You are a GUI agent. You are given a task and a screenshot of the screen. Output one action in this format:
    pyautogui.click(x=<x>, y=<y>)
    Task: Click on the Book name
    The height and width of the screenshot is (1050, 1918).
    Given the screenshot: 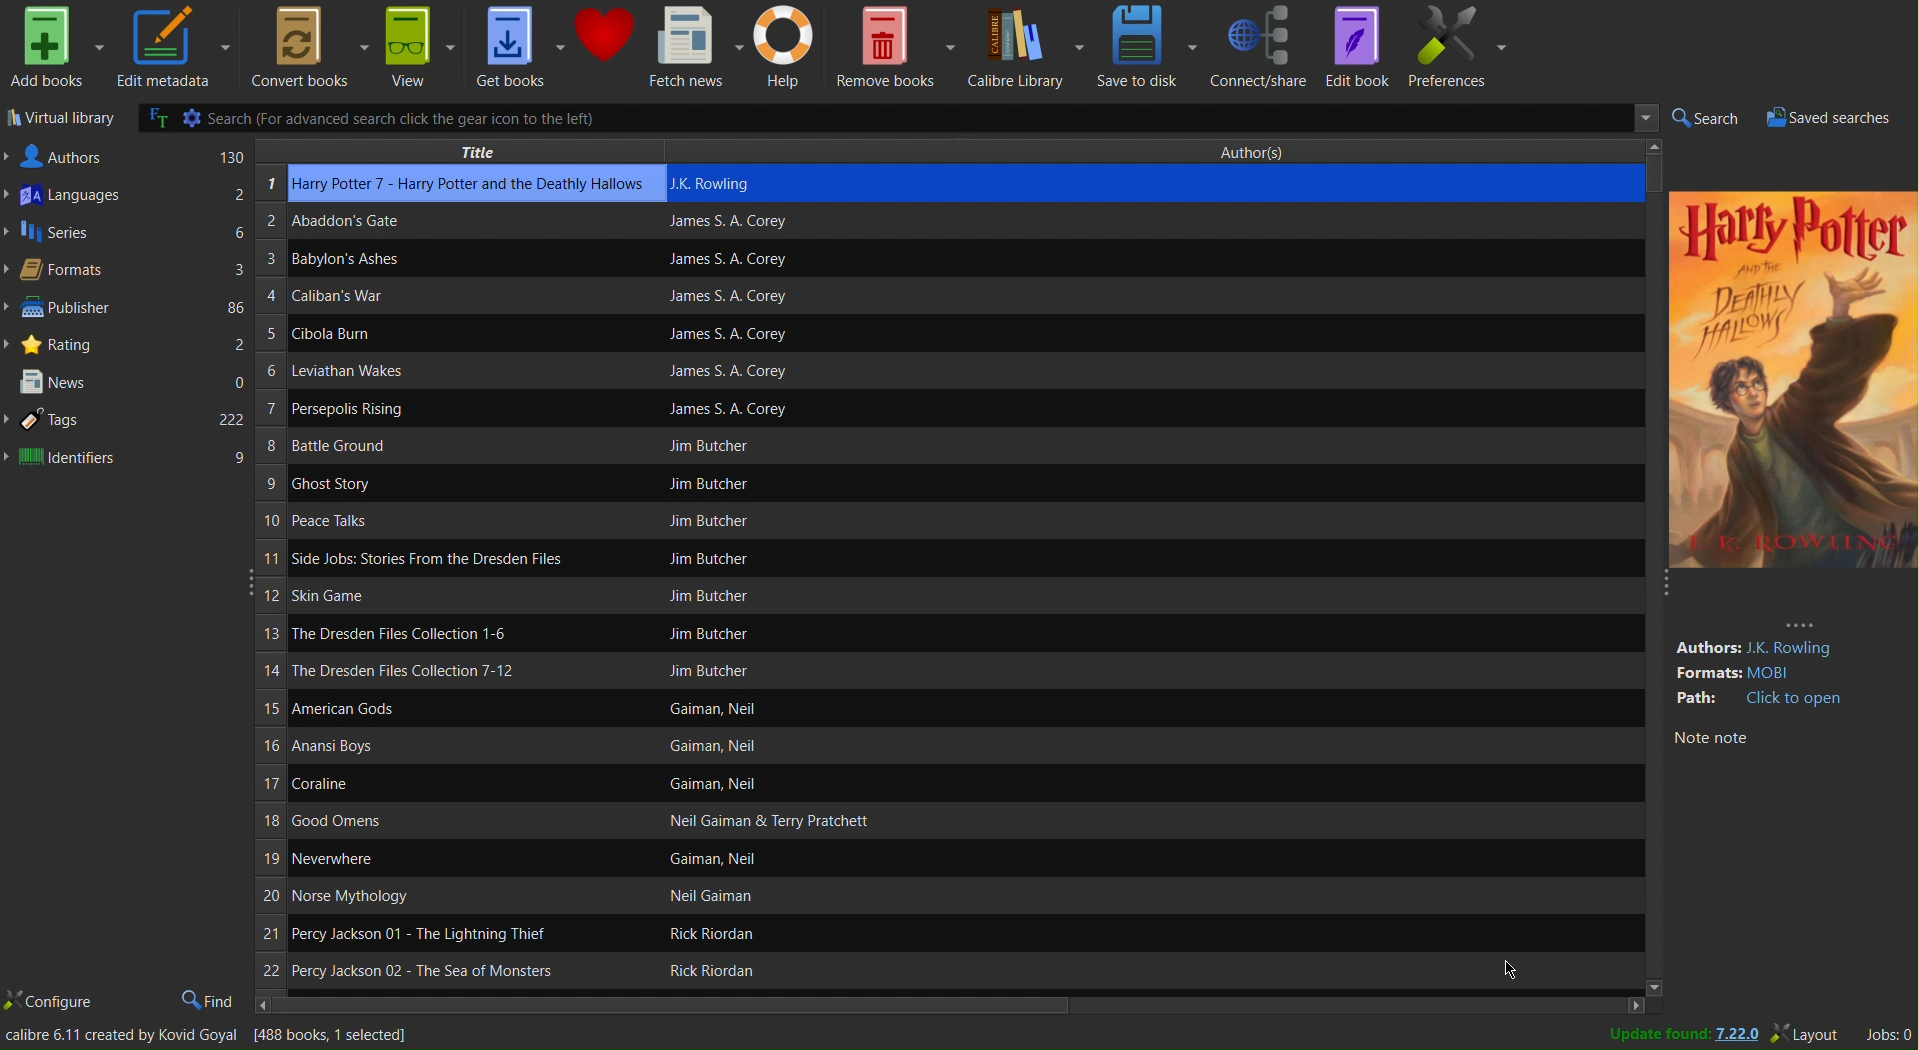 What is the action you would take?
    pyautogui.click(x=445, y=224)
    